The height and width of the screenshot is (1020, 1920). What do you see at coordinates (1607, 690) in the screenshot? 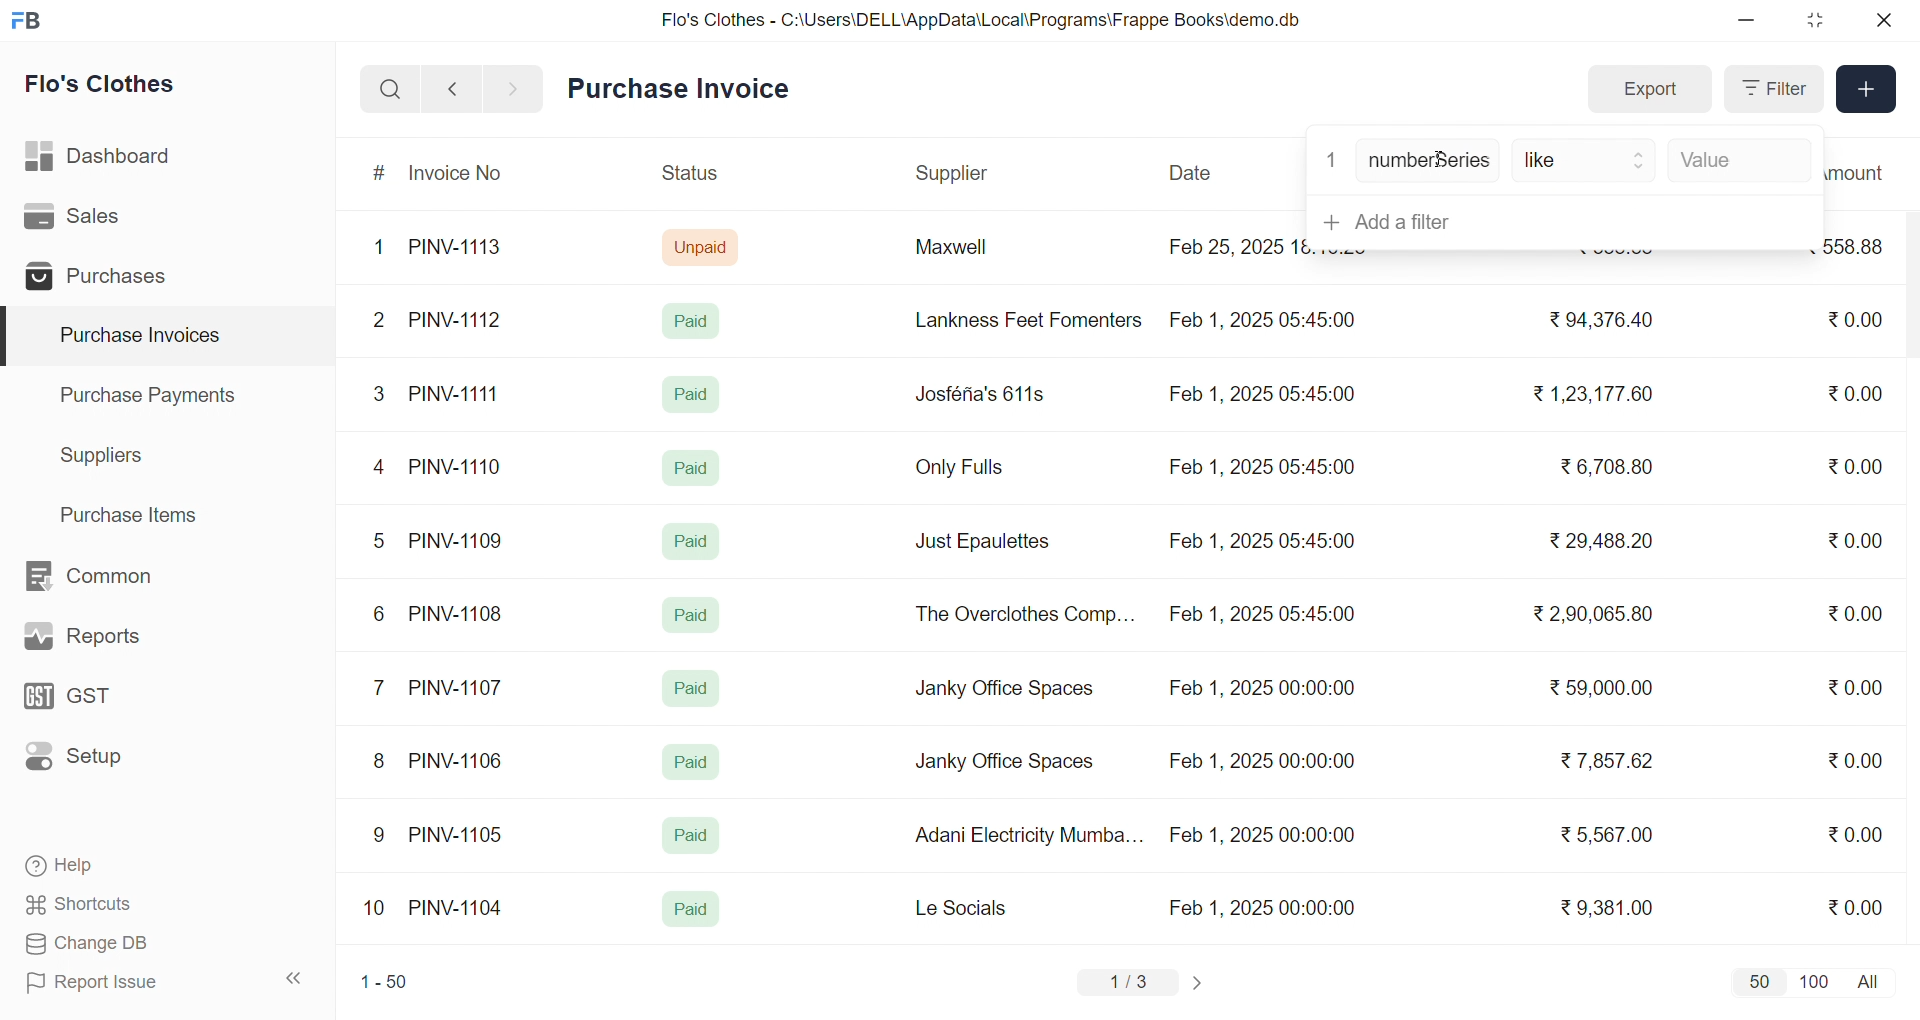
I see `₹ 59,000.00` at bounding box center [1607, 690].